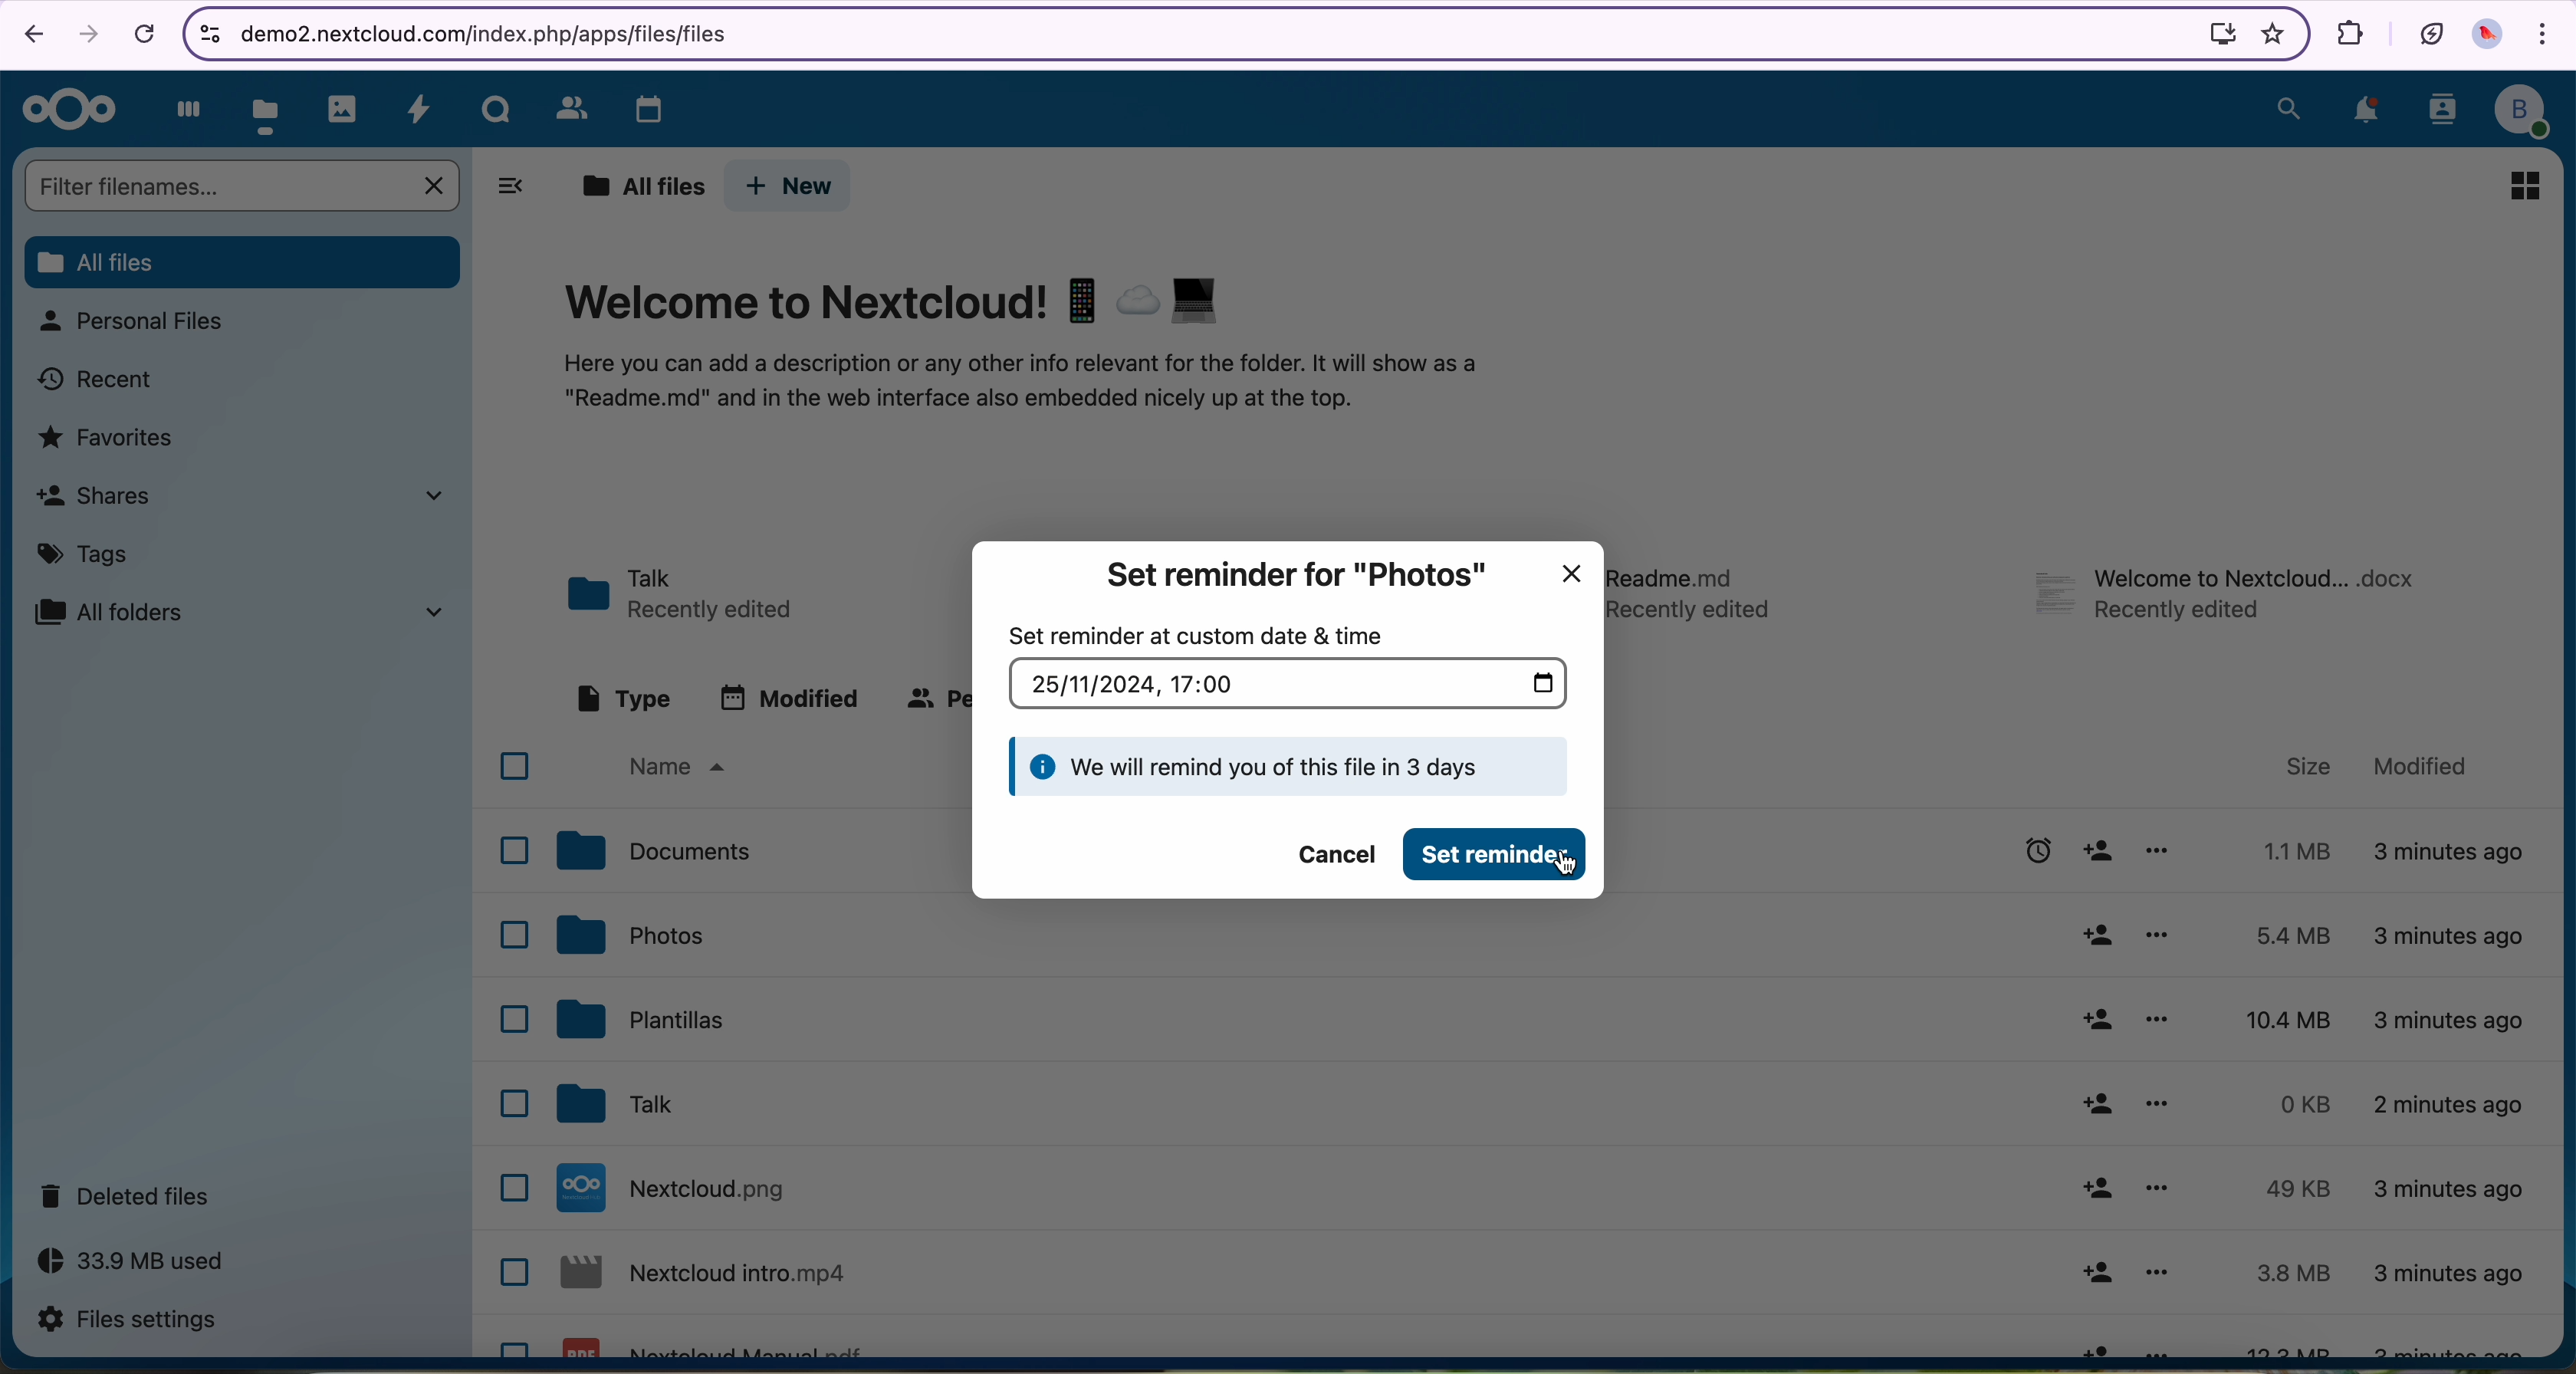  What do you see at coordinates (2094, 1105) in the screenshot?
I see `share` at bounding box center [2094, 1105].